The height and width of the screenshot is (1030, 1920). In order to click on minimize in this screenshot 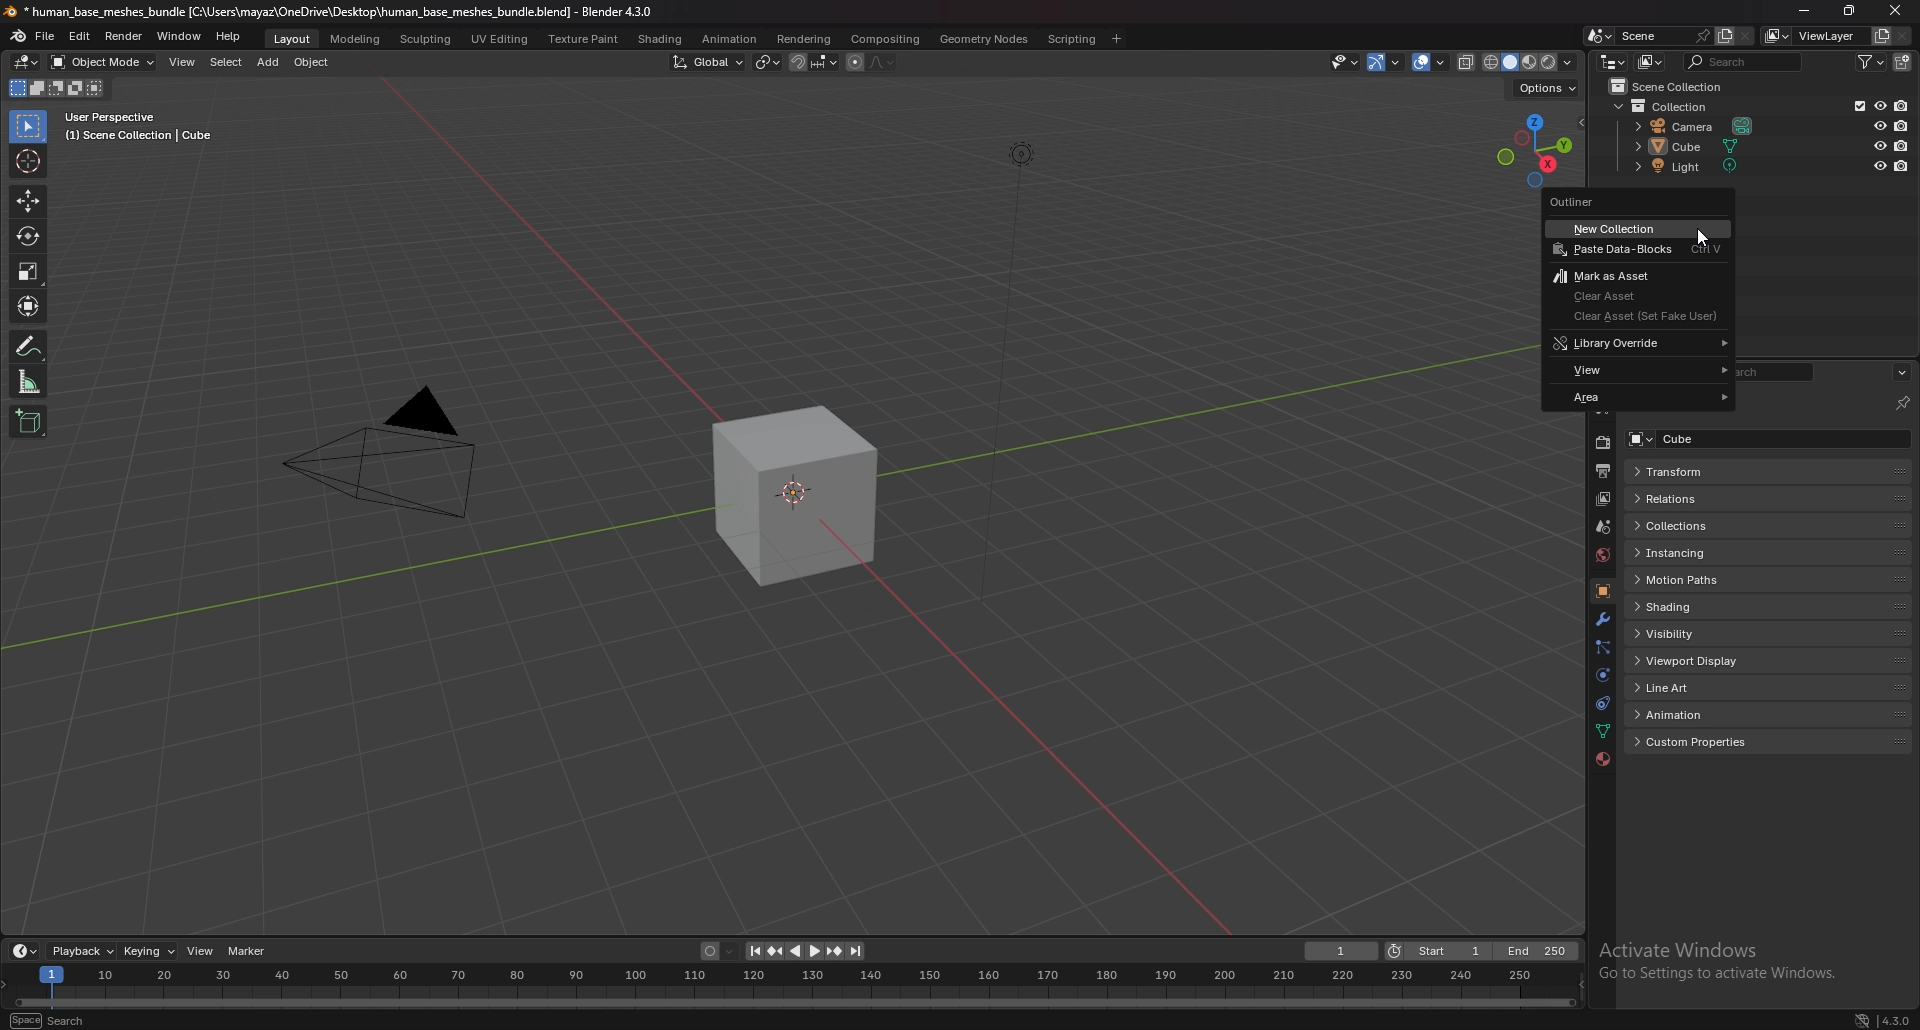, I will do `click(1804, 9)`.